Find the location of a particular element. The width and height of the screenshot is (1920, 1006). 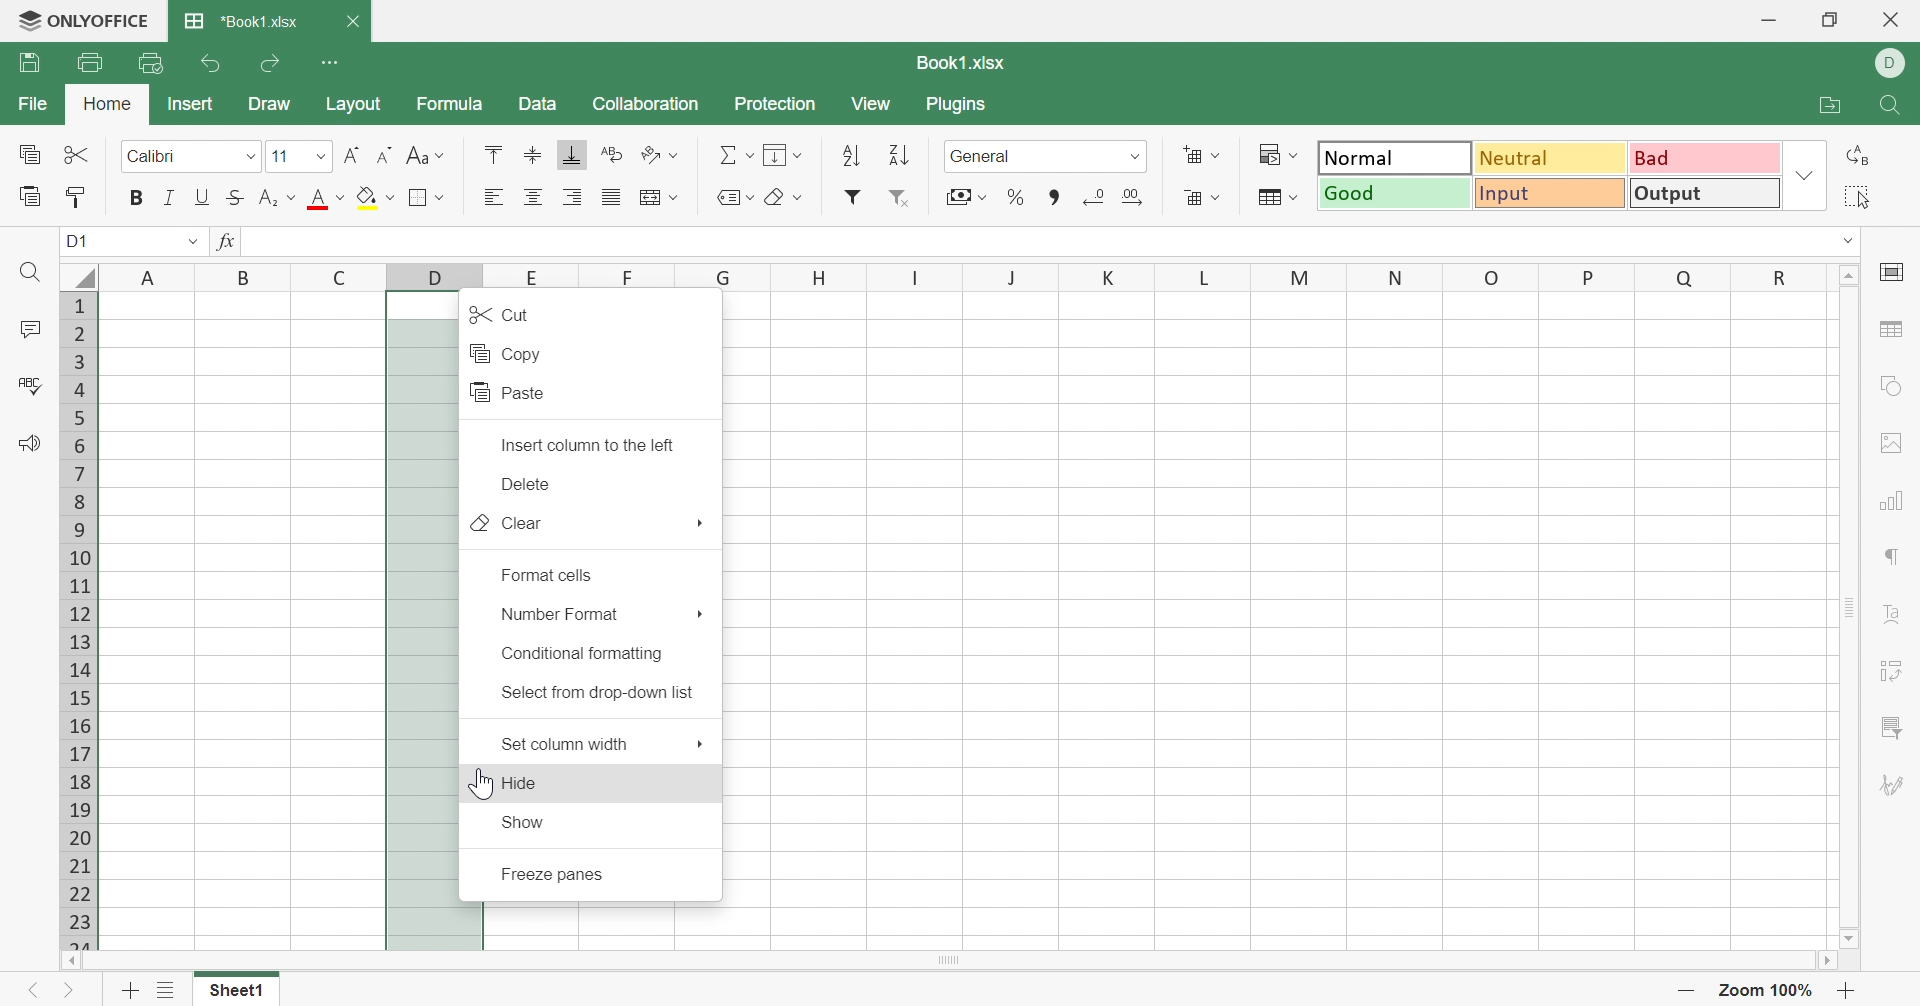

Copy is located at coordinates (30, 152).